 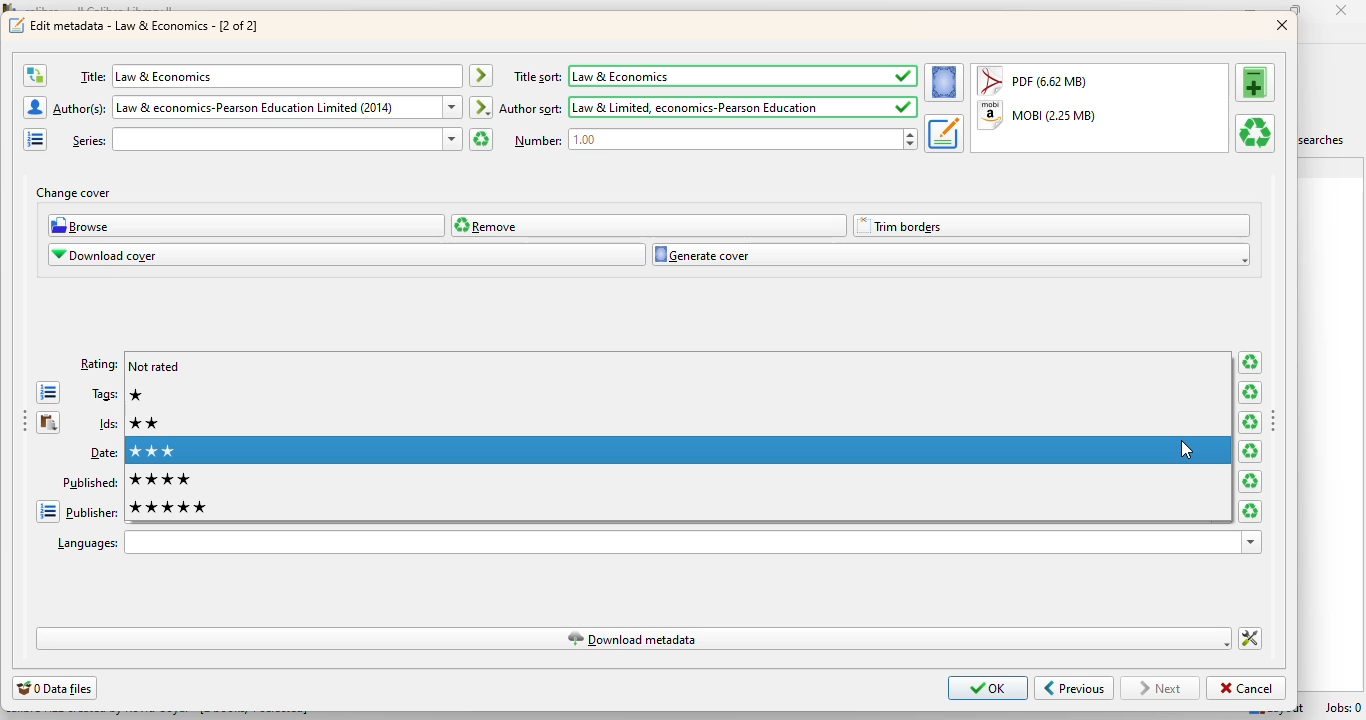 I want to click on open the manage series editor, so click(x=35, y=139).